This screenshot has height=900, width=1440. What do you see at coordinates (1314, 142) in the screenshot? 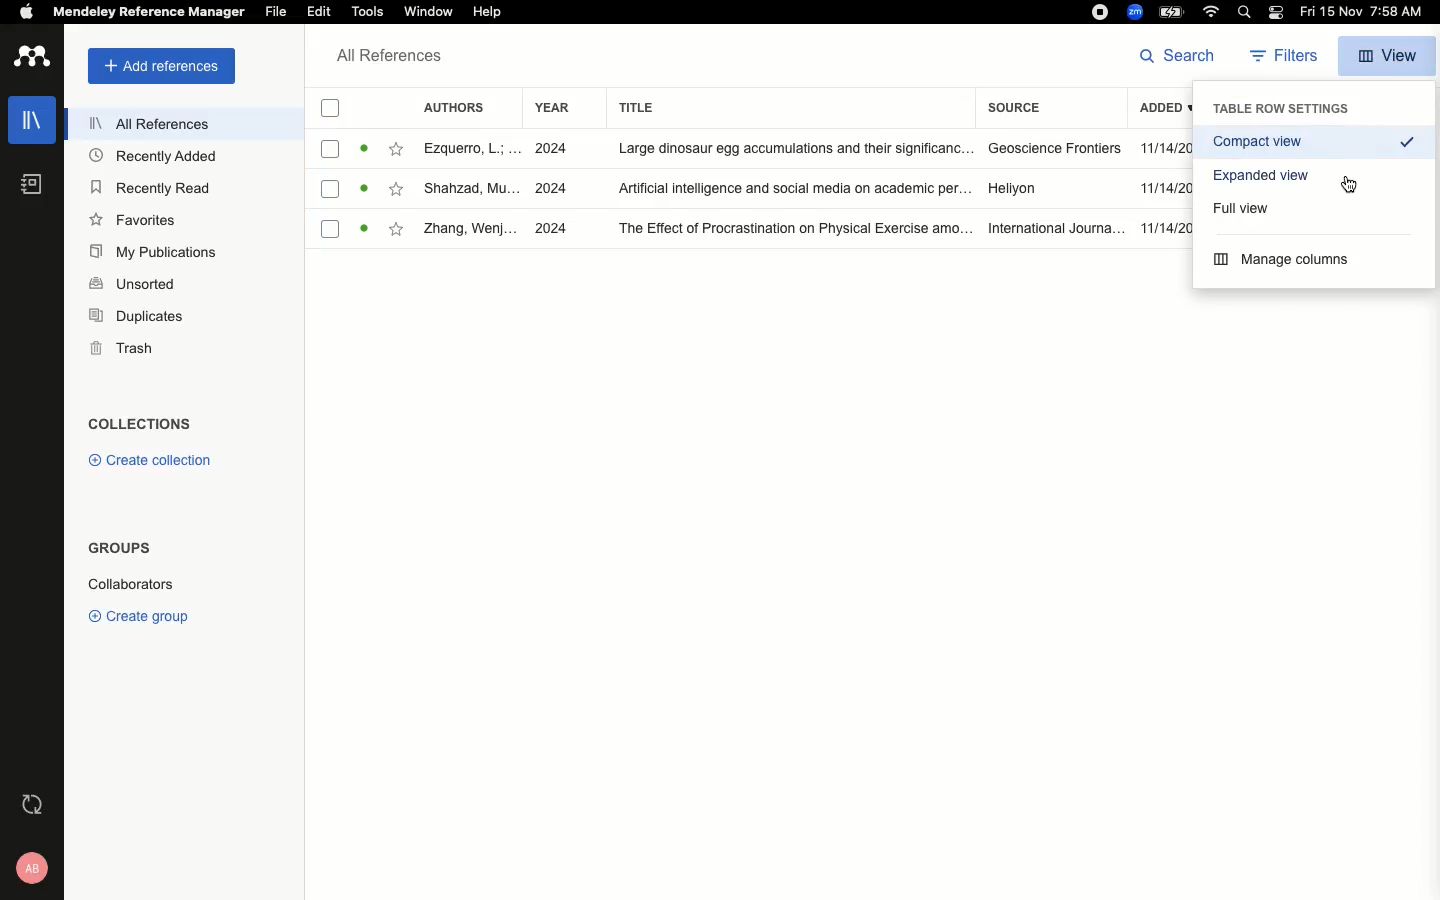
I see `Compact view` at bounding box center [1314, 142].